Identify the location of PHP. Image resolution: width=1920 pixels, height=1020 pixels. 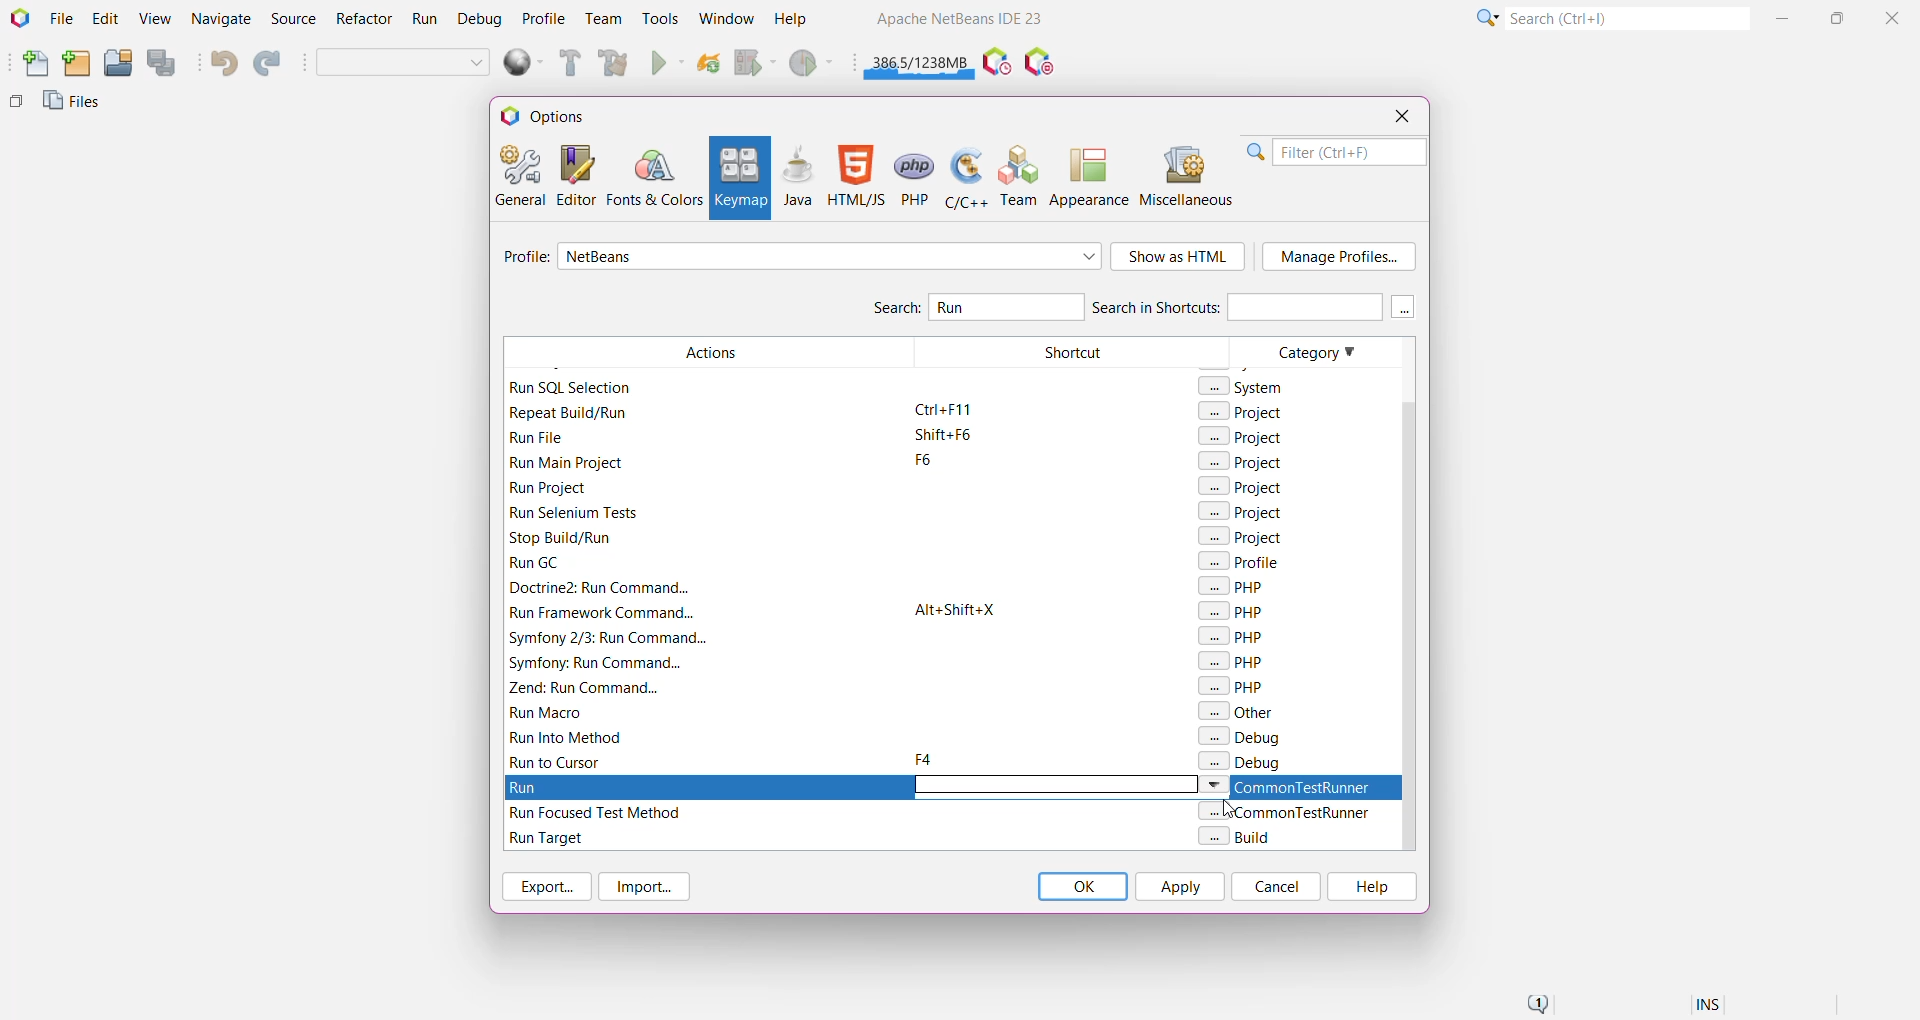
(916, 176).